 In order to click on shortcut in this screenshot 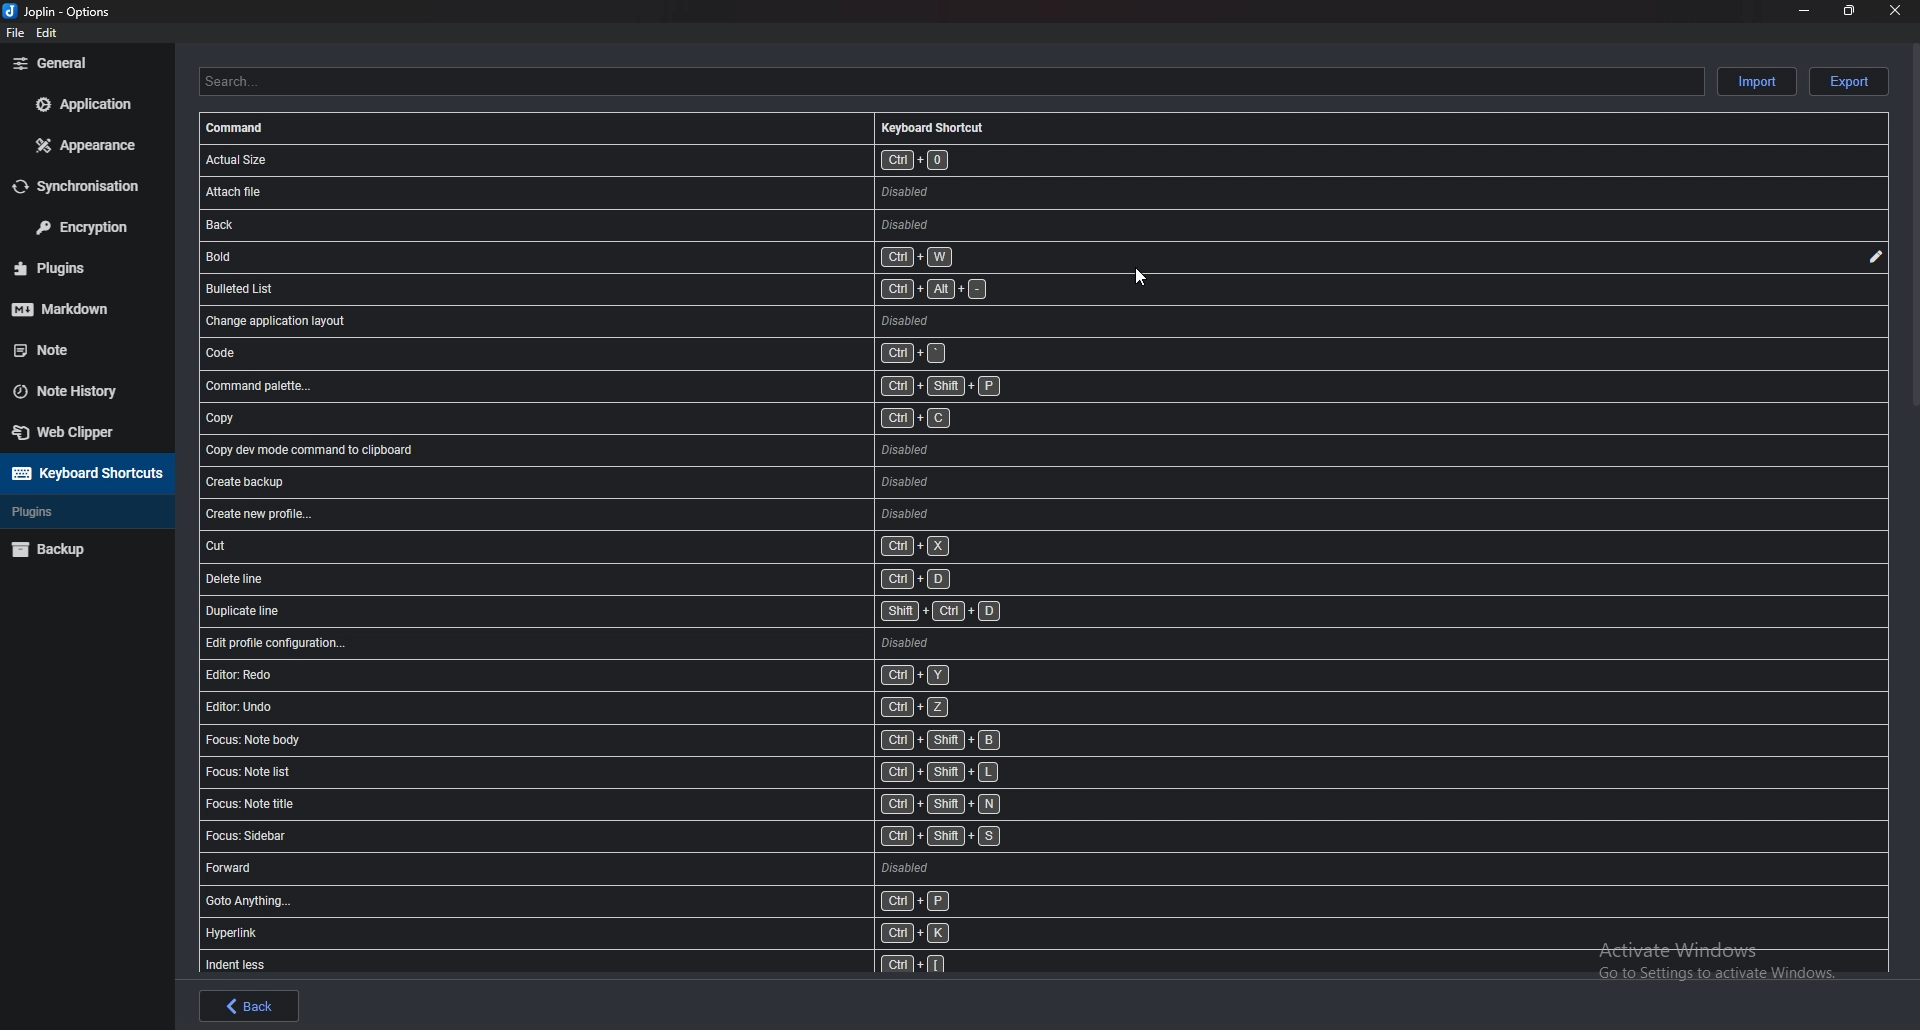, I will do `click(600, 194)`.